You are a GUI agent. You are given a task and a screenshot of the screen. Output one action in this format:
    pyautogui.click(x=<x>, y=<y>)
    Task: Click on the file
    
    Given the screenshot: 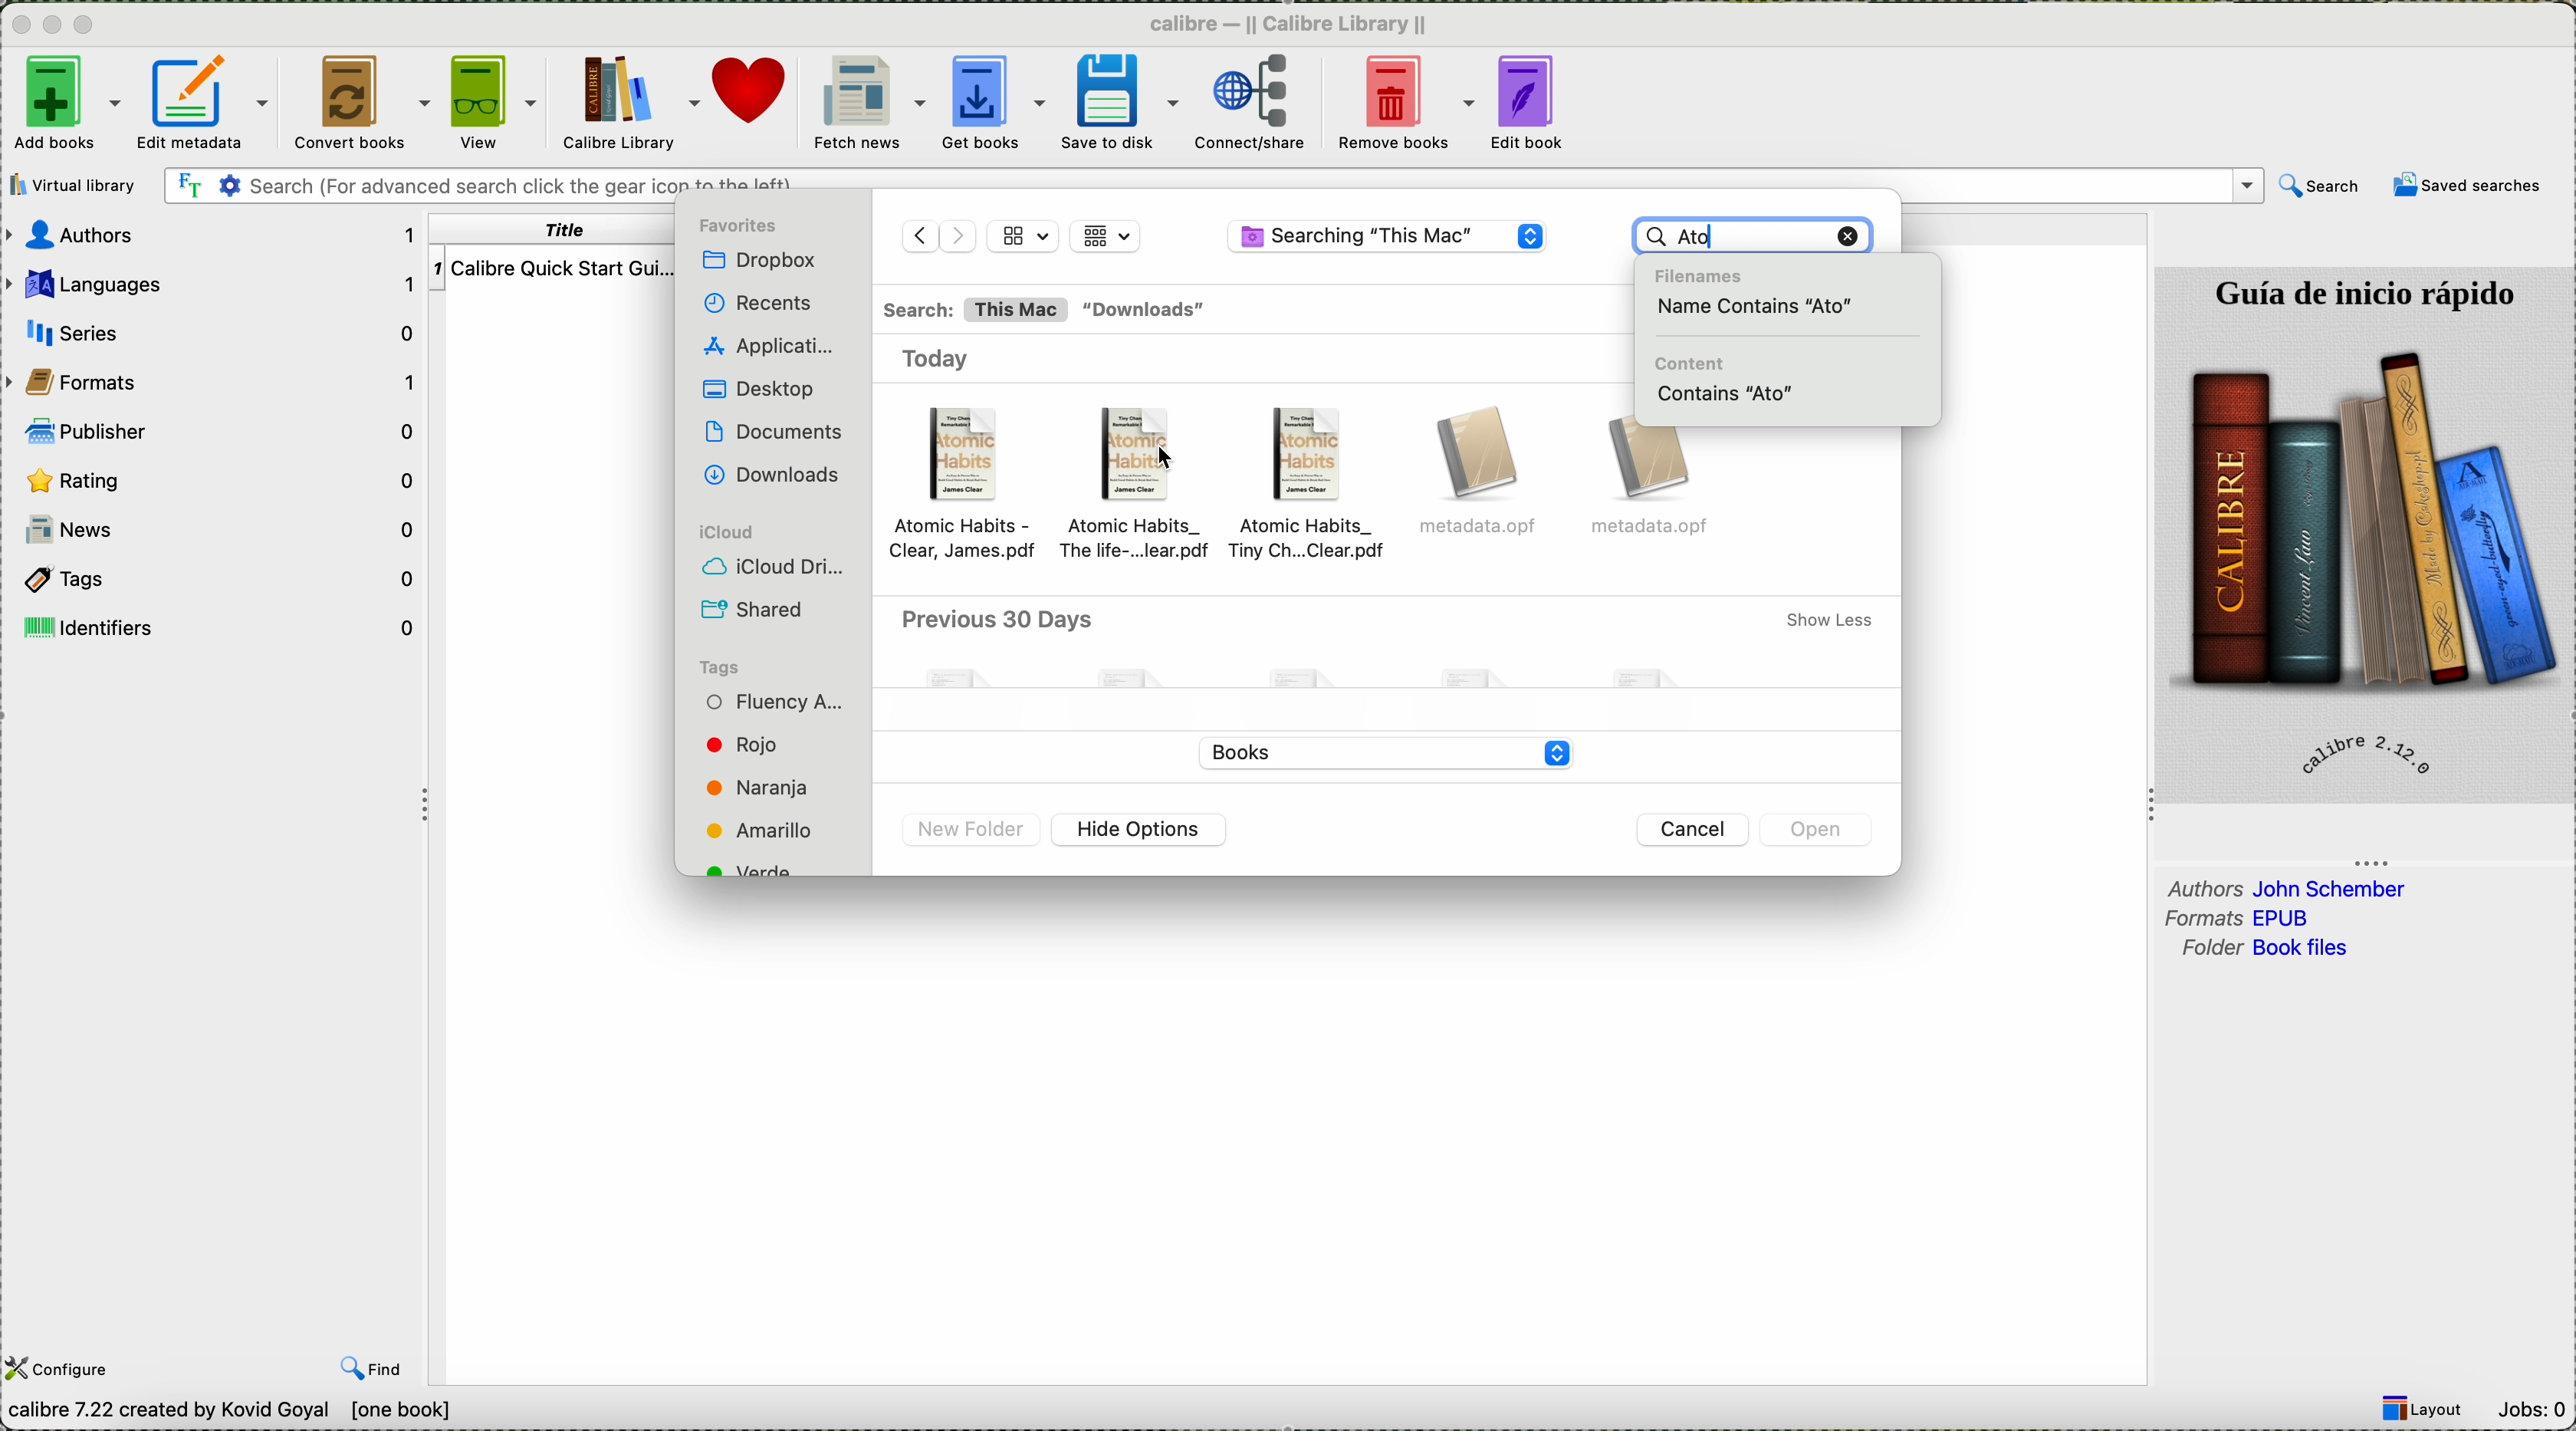 What is the action you would take?
    pyautogui.click(x=1143, y=487)
    